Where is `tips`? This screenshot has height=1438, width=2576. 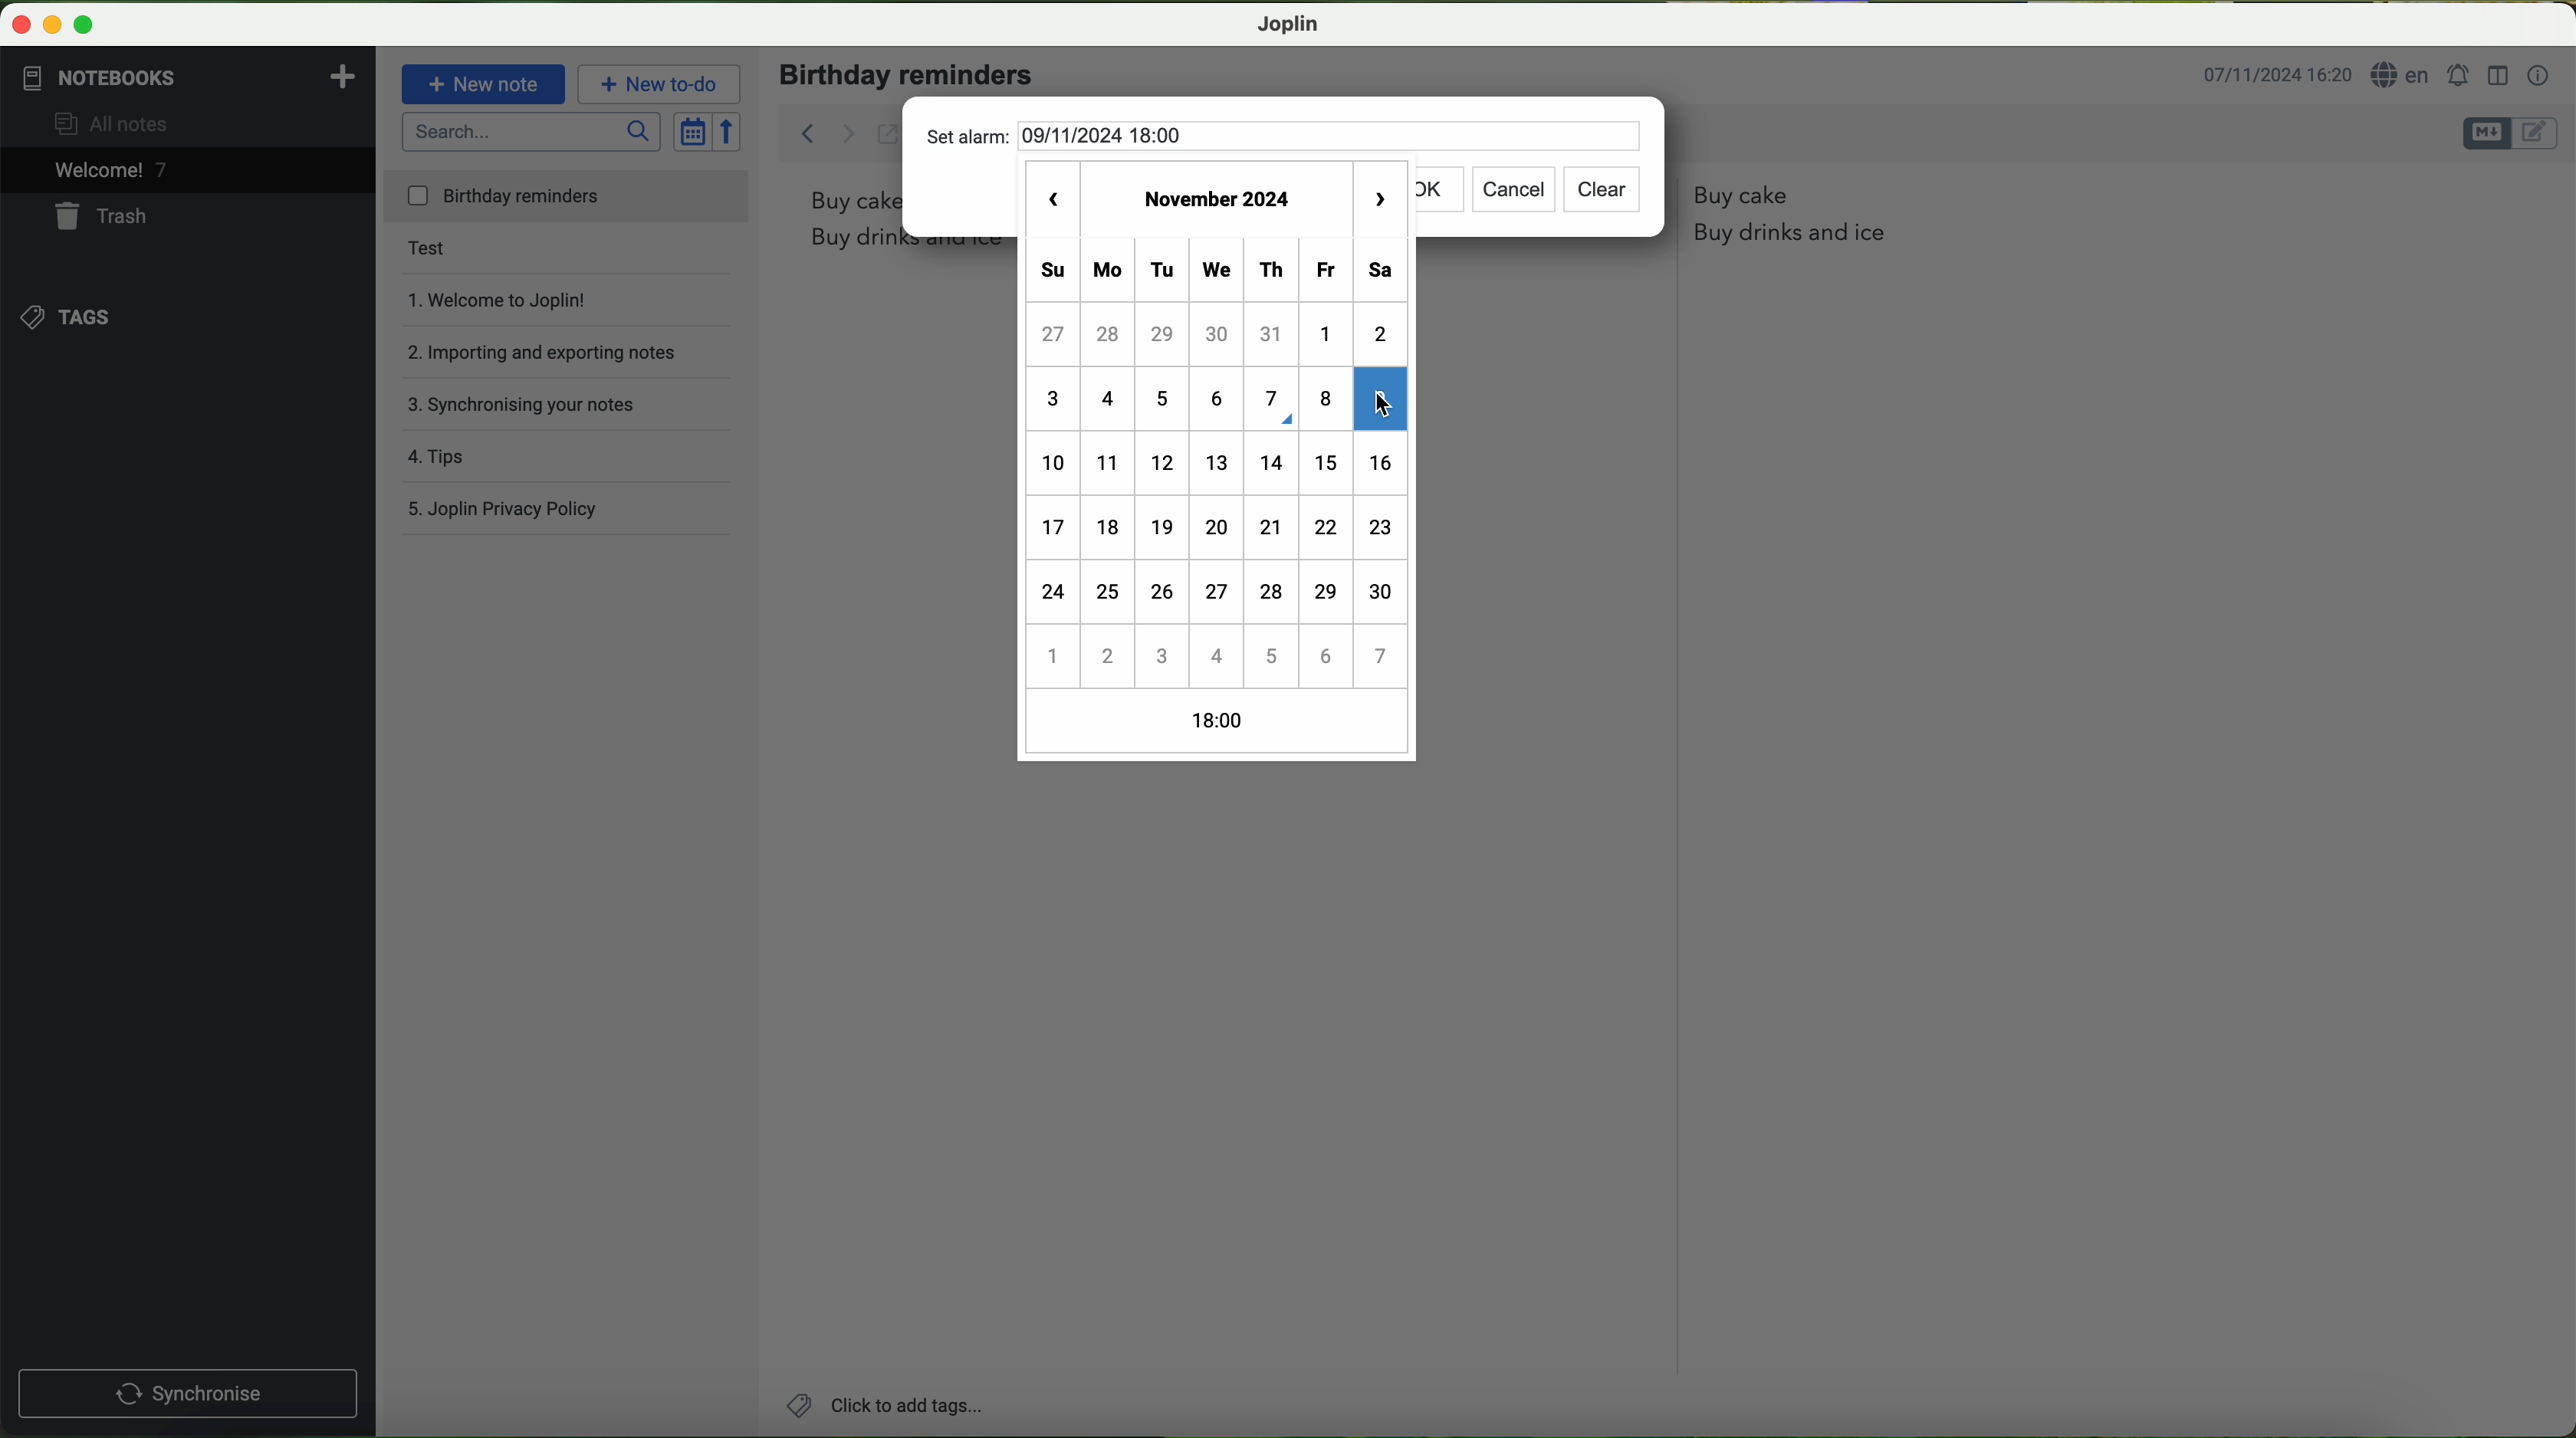
tips is located at coordinates (476, 449).